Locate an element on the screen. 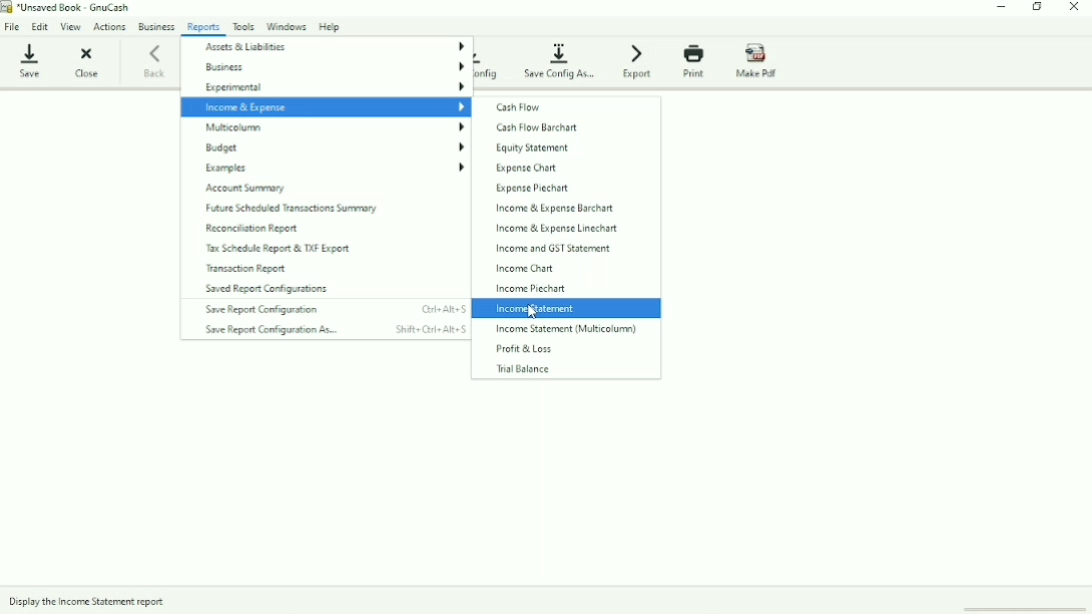  Business is located at coordinates (156, 26).